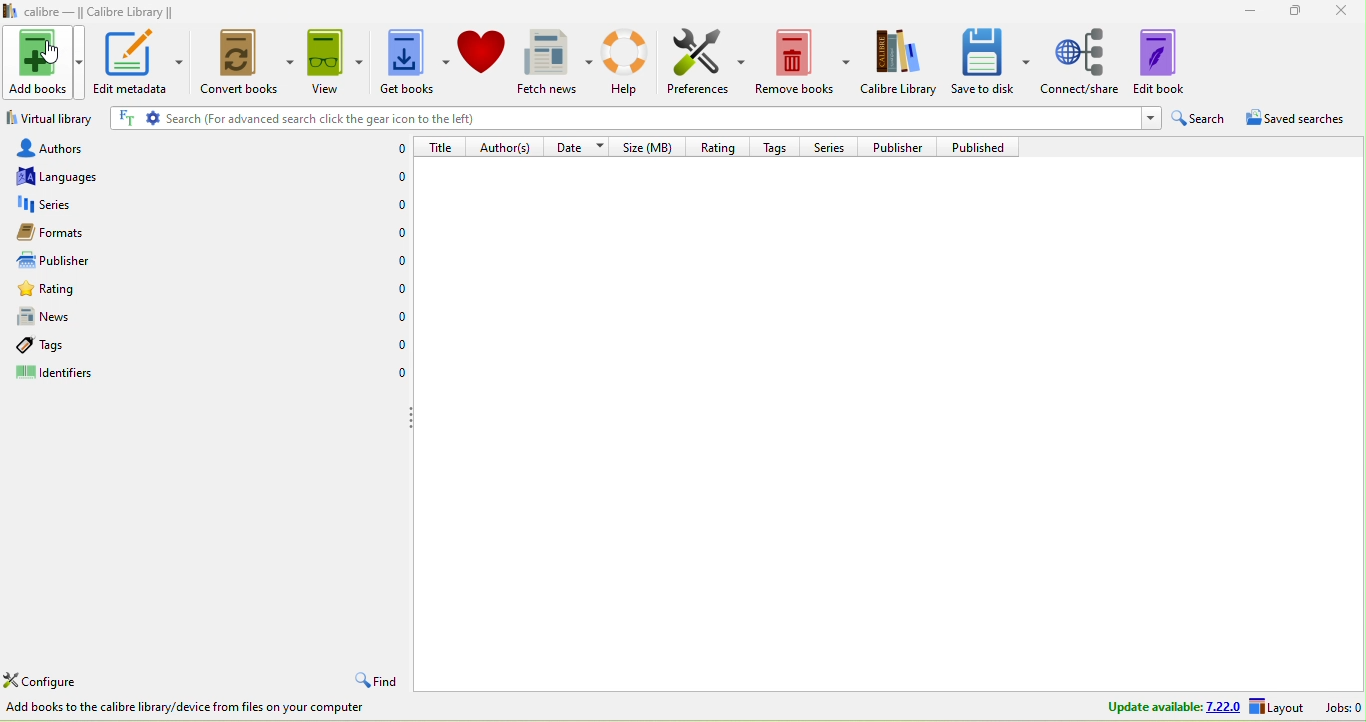  I want to click on 0, so click(399, 204).